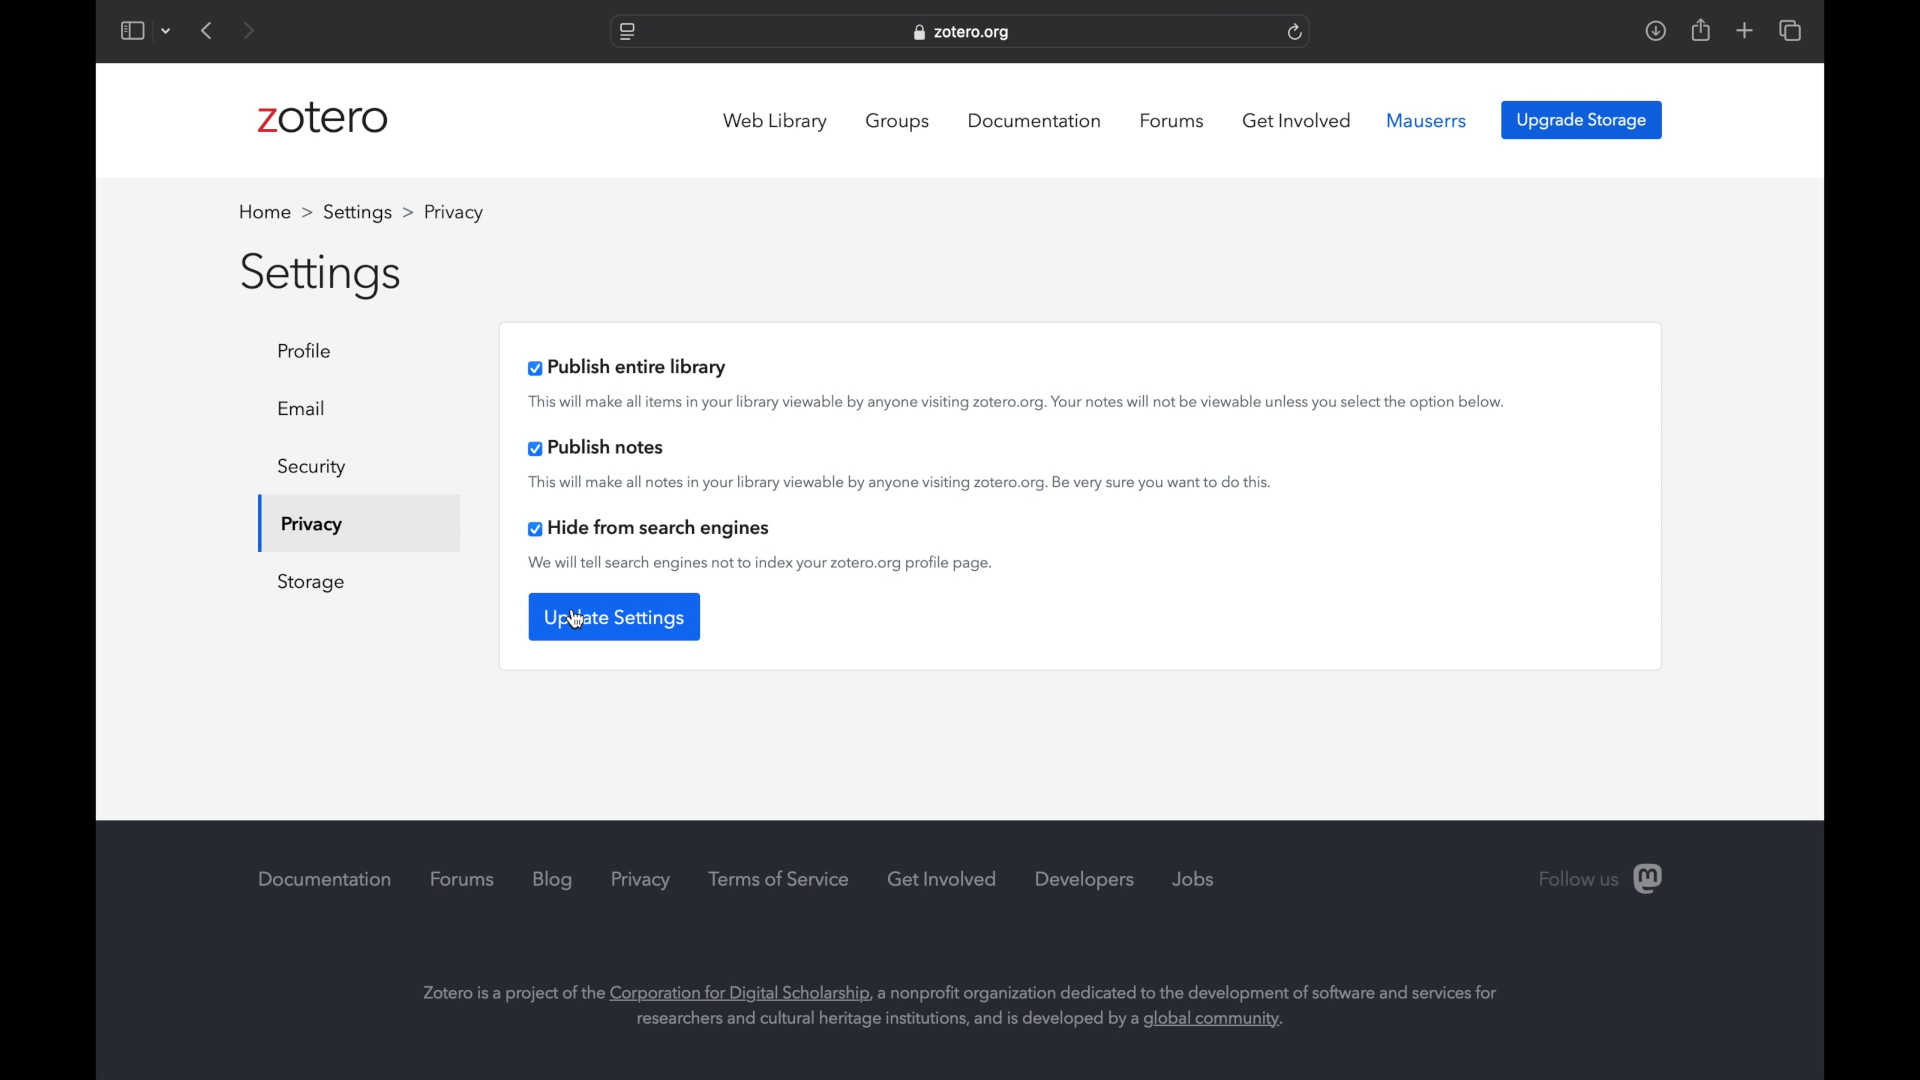  I want to click on downloads, so click(1656, 30).